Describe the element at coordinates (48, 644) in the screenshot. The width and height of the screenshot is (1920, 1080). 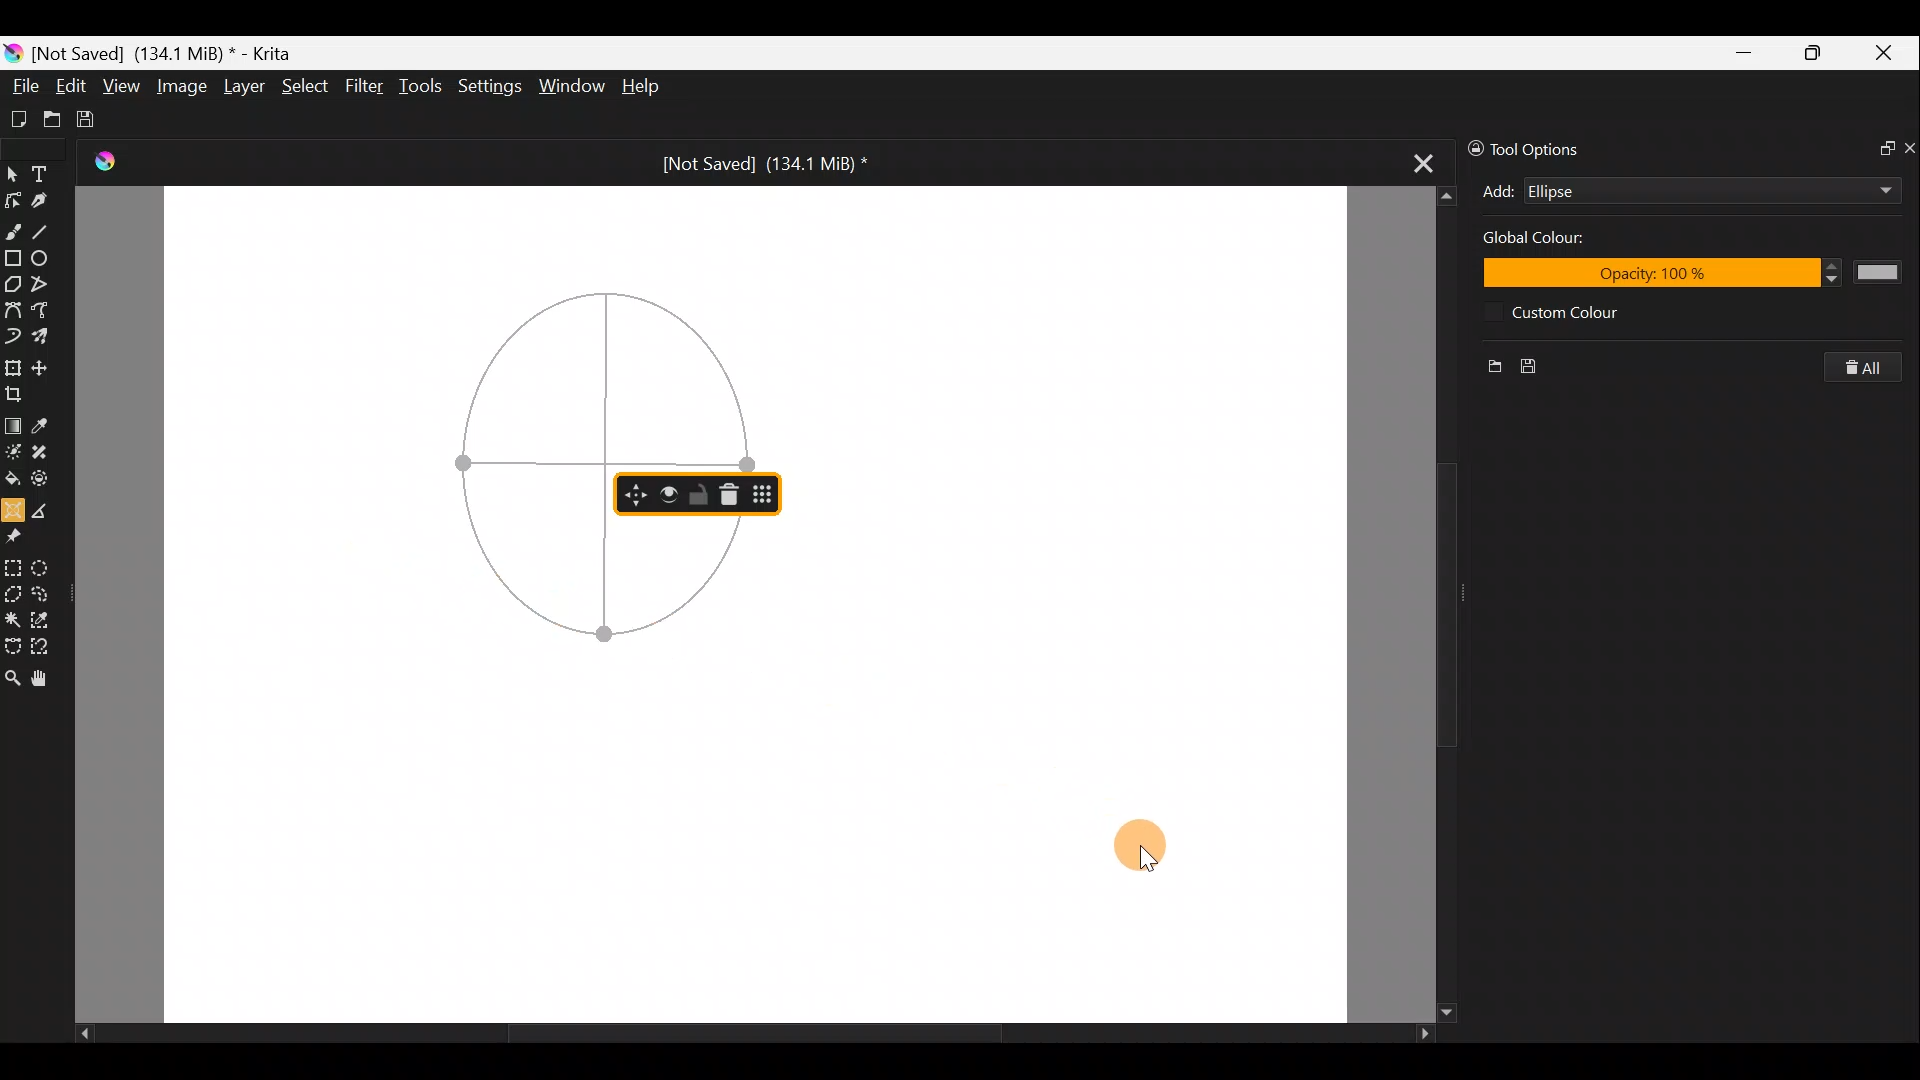
I see `Magnetic curve selection tool` at that location.